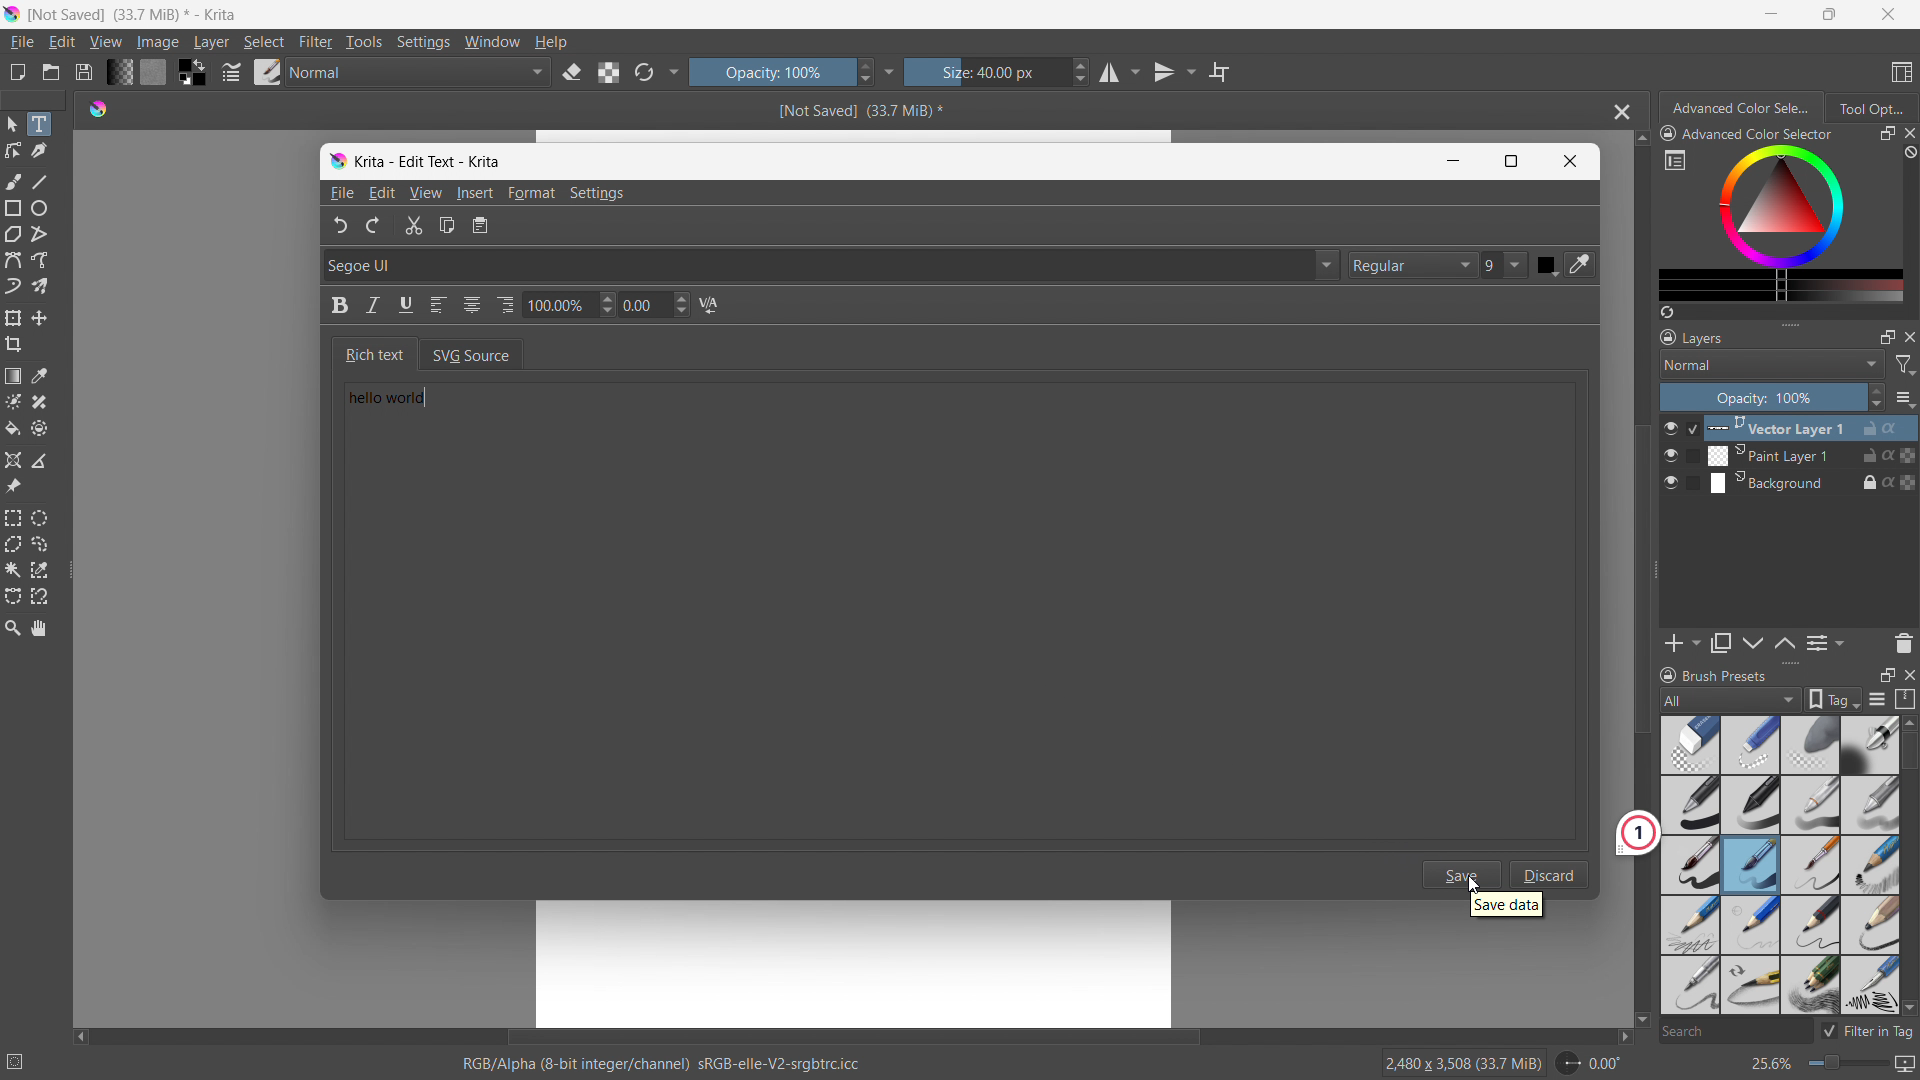 Image resolution: width=1920 pixels, height=1080 pixels. I want to click on preserve alpha, so click(608, 73).